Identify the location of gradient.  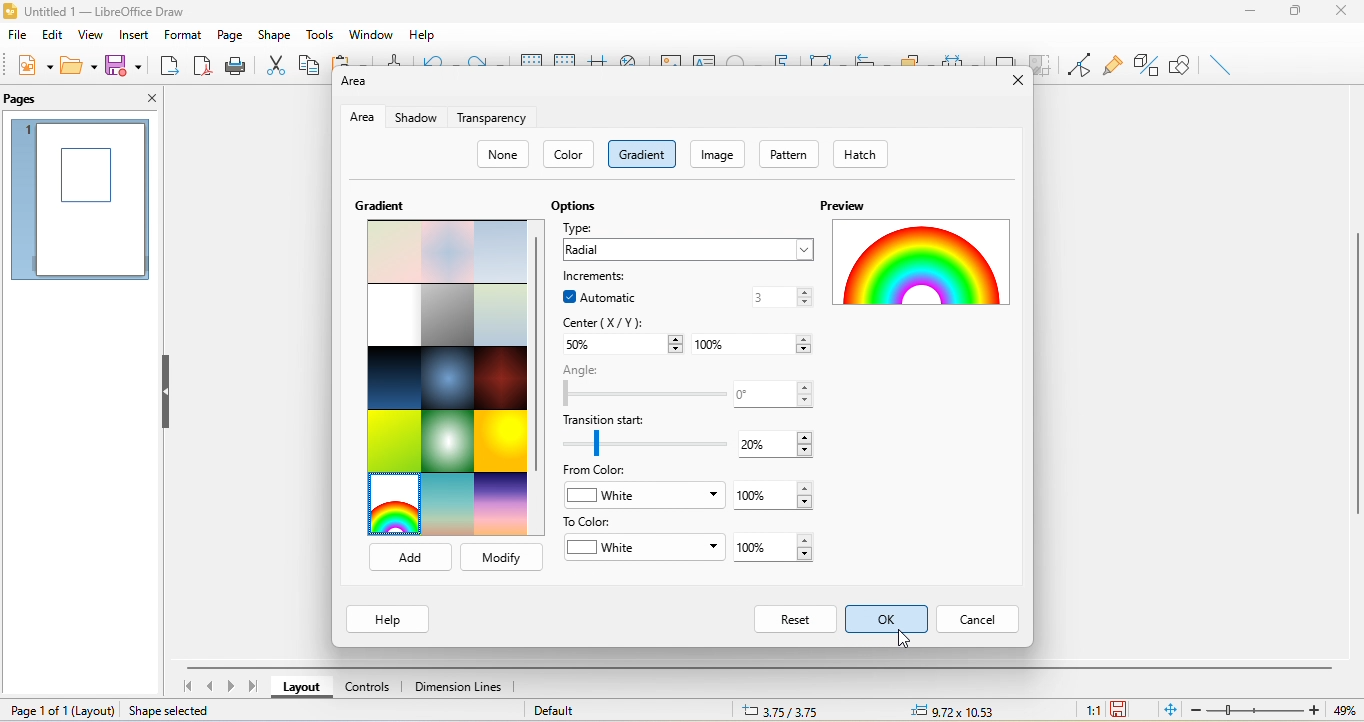
(644, 152).